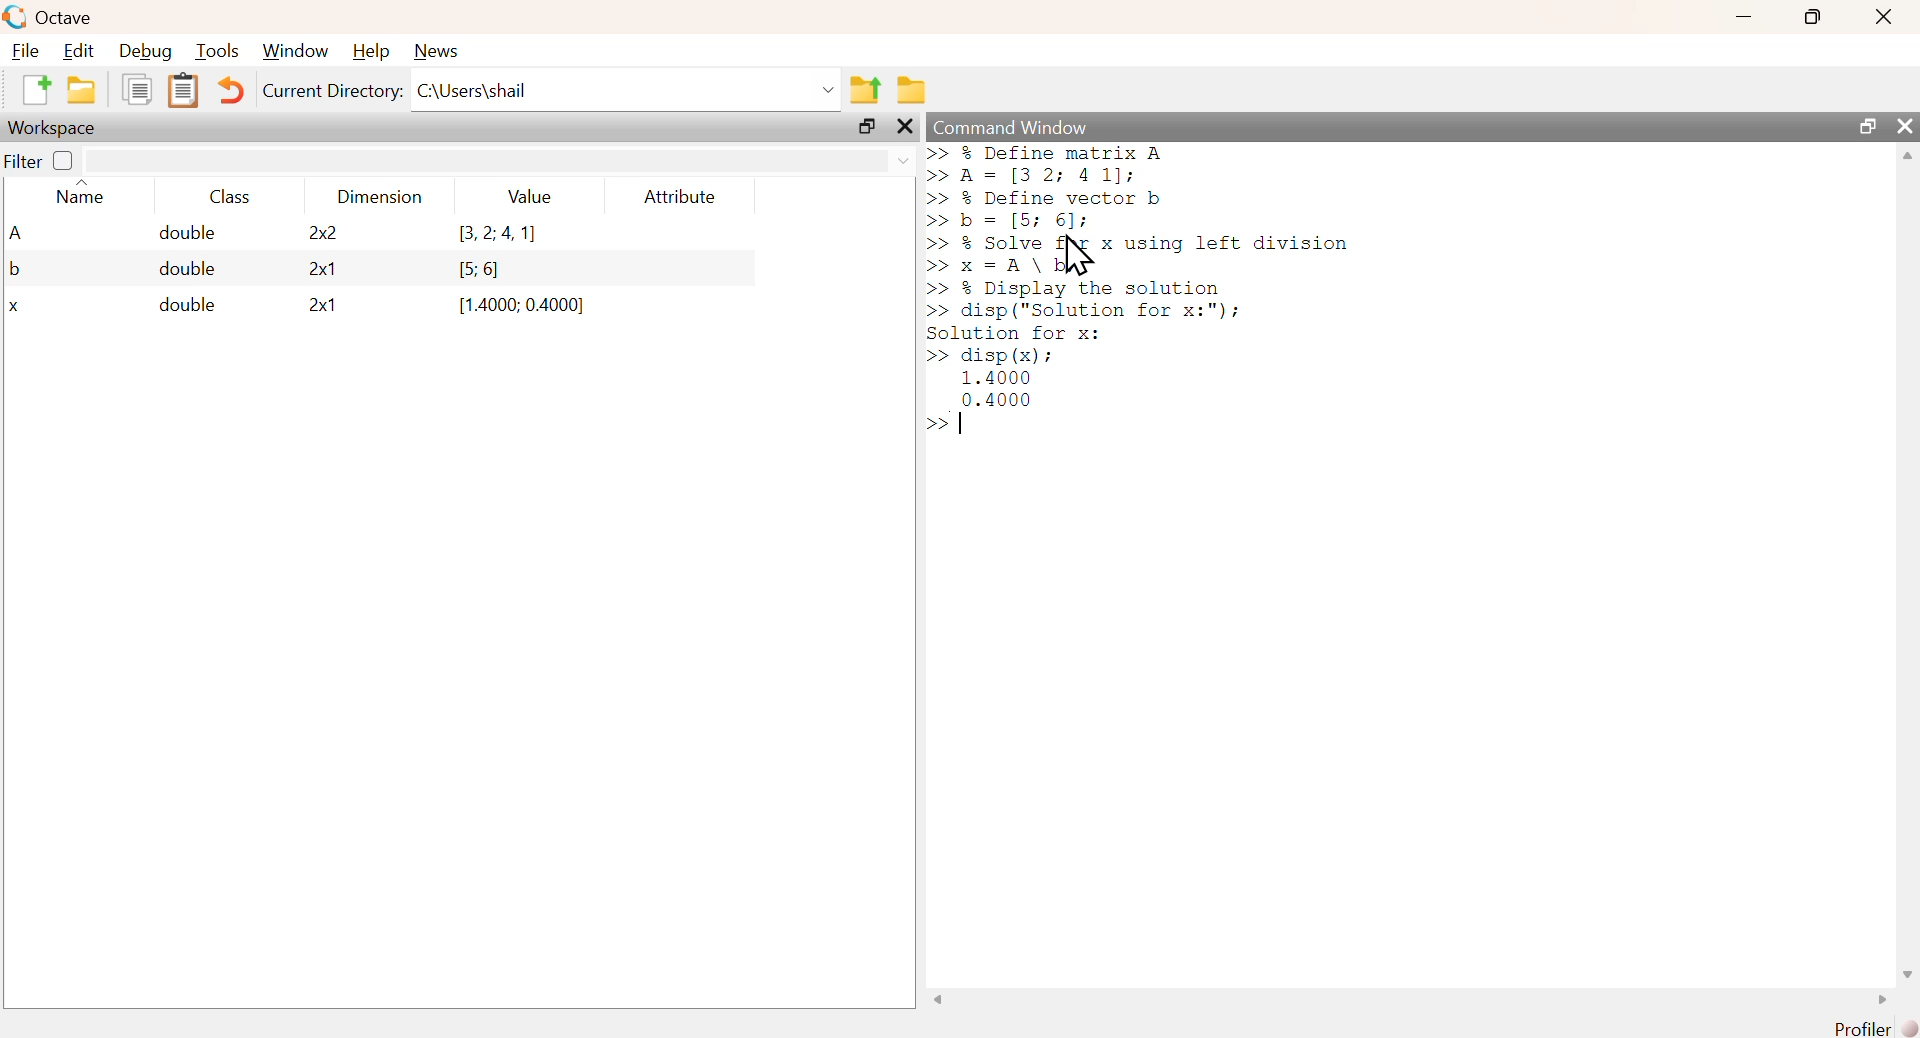 This screenshot has width=1920, height=1038. What do you see at coordinates (1013, 126) in the screenshot?
I see `command window` at bounding box center [1013, 126].